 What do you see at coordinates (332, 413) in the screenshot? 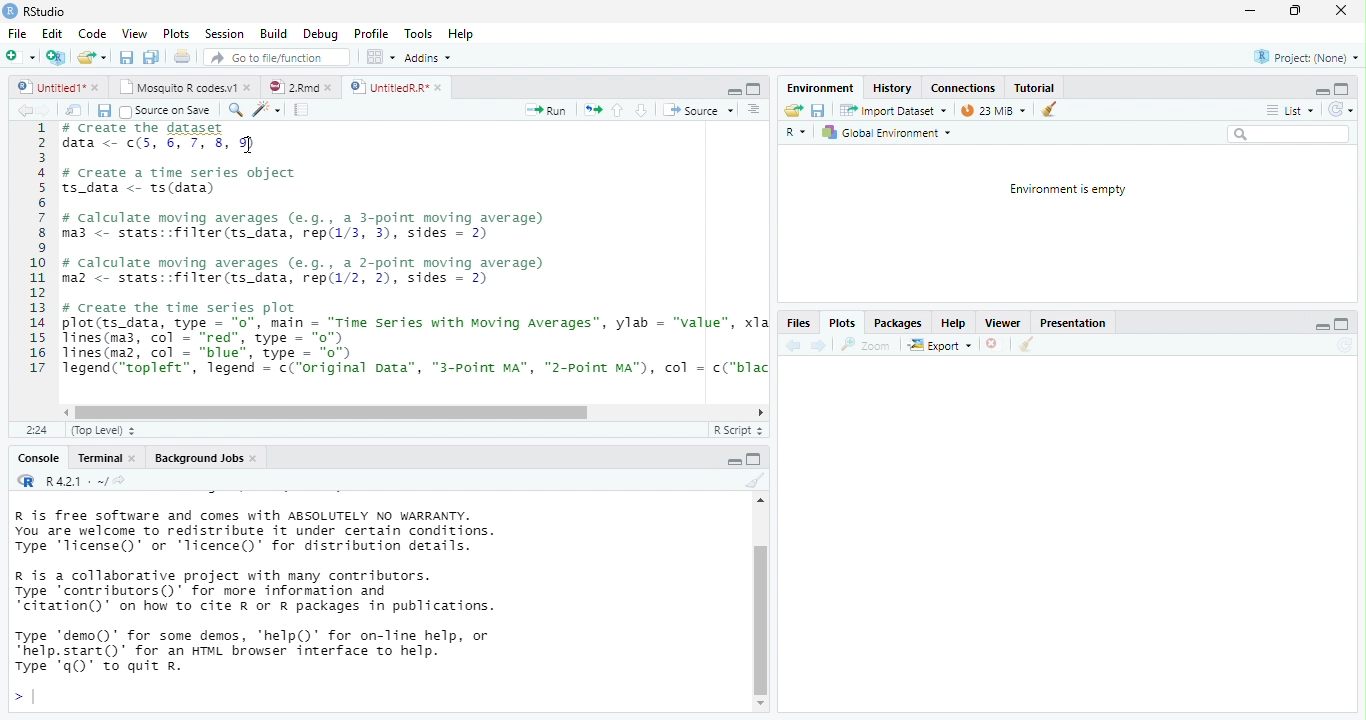
I see `horizontal scrollbar` at bounding box center [332, 413].